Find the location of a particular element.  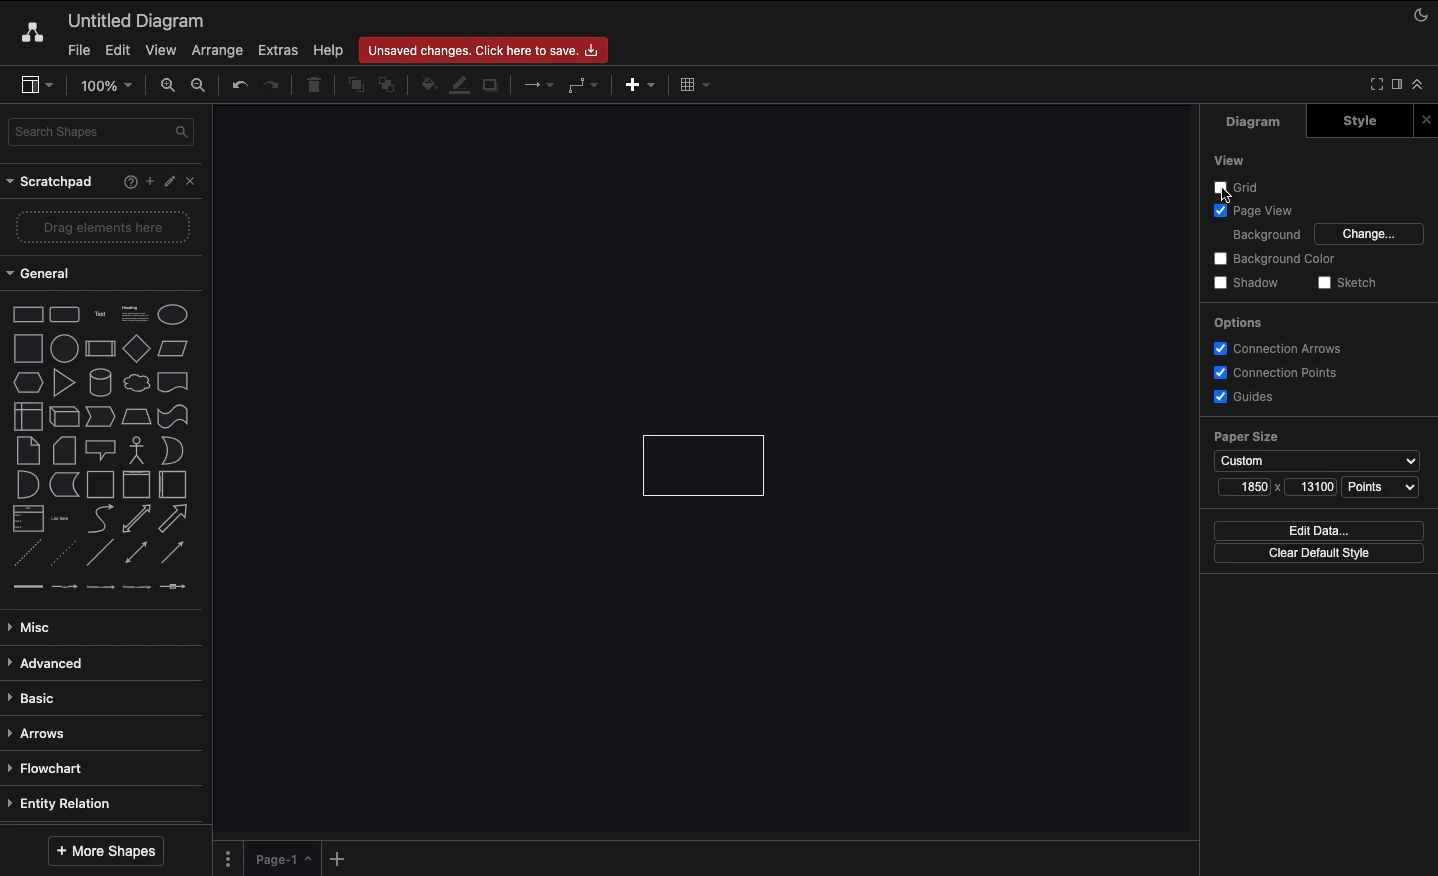

Entity relation  is located at coordinates (71, 805).